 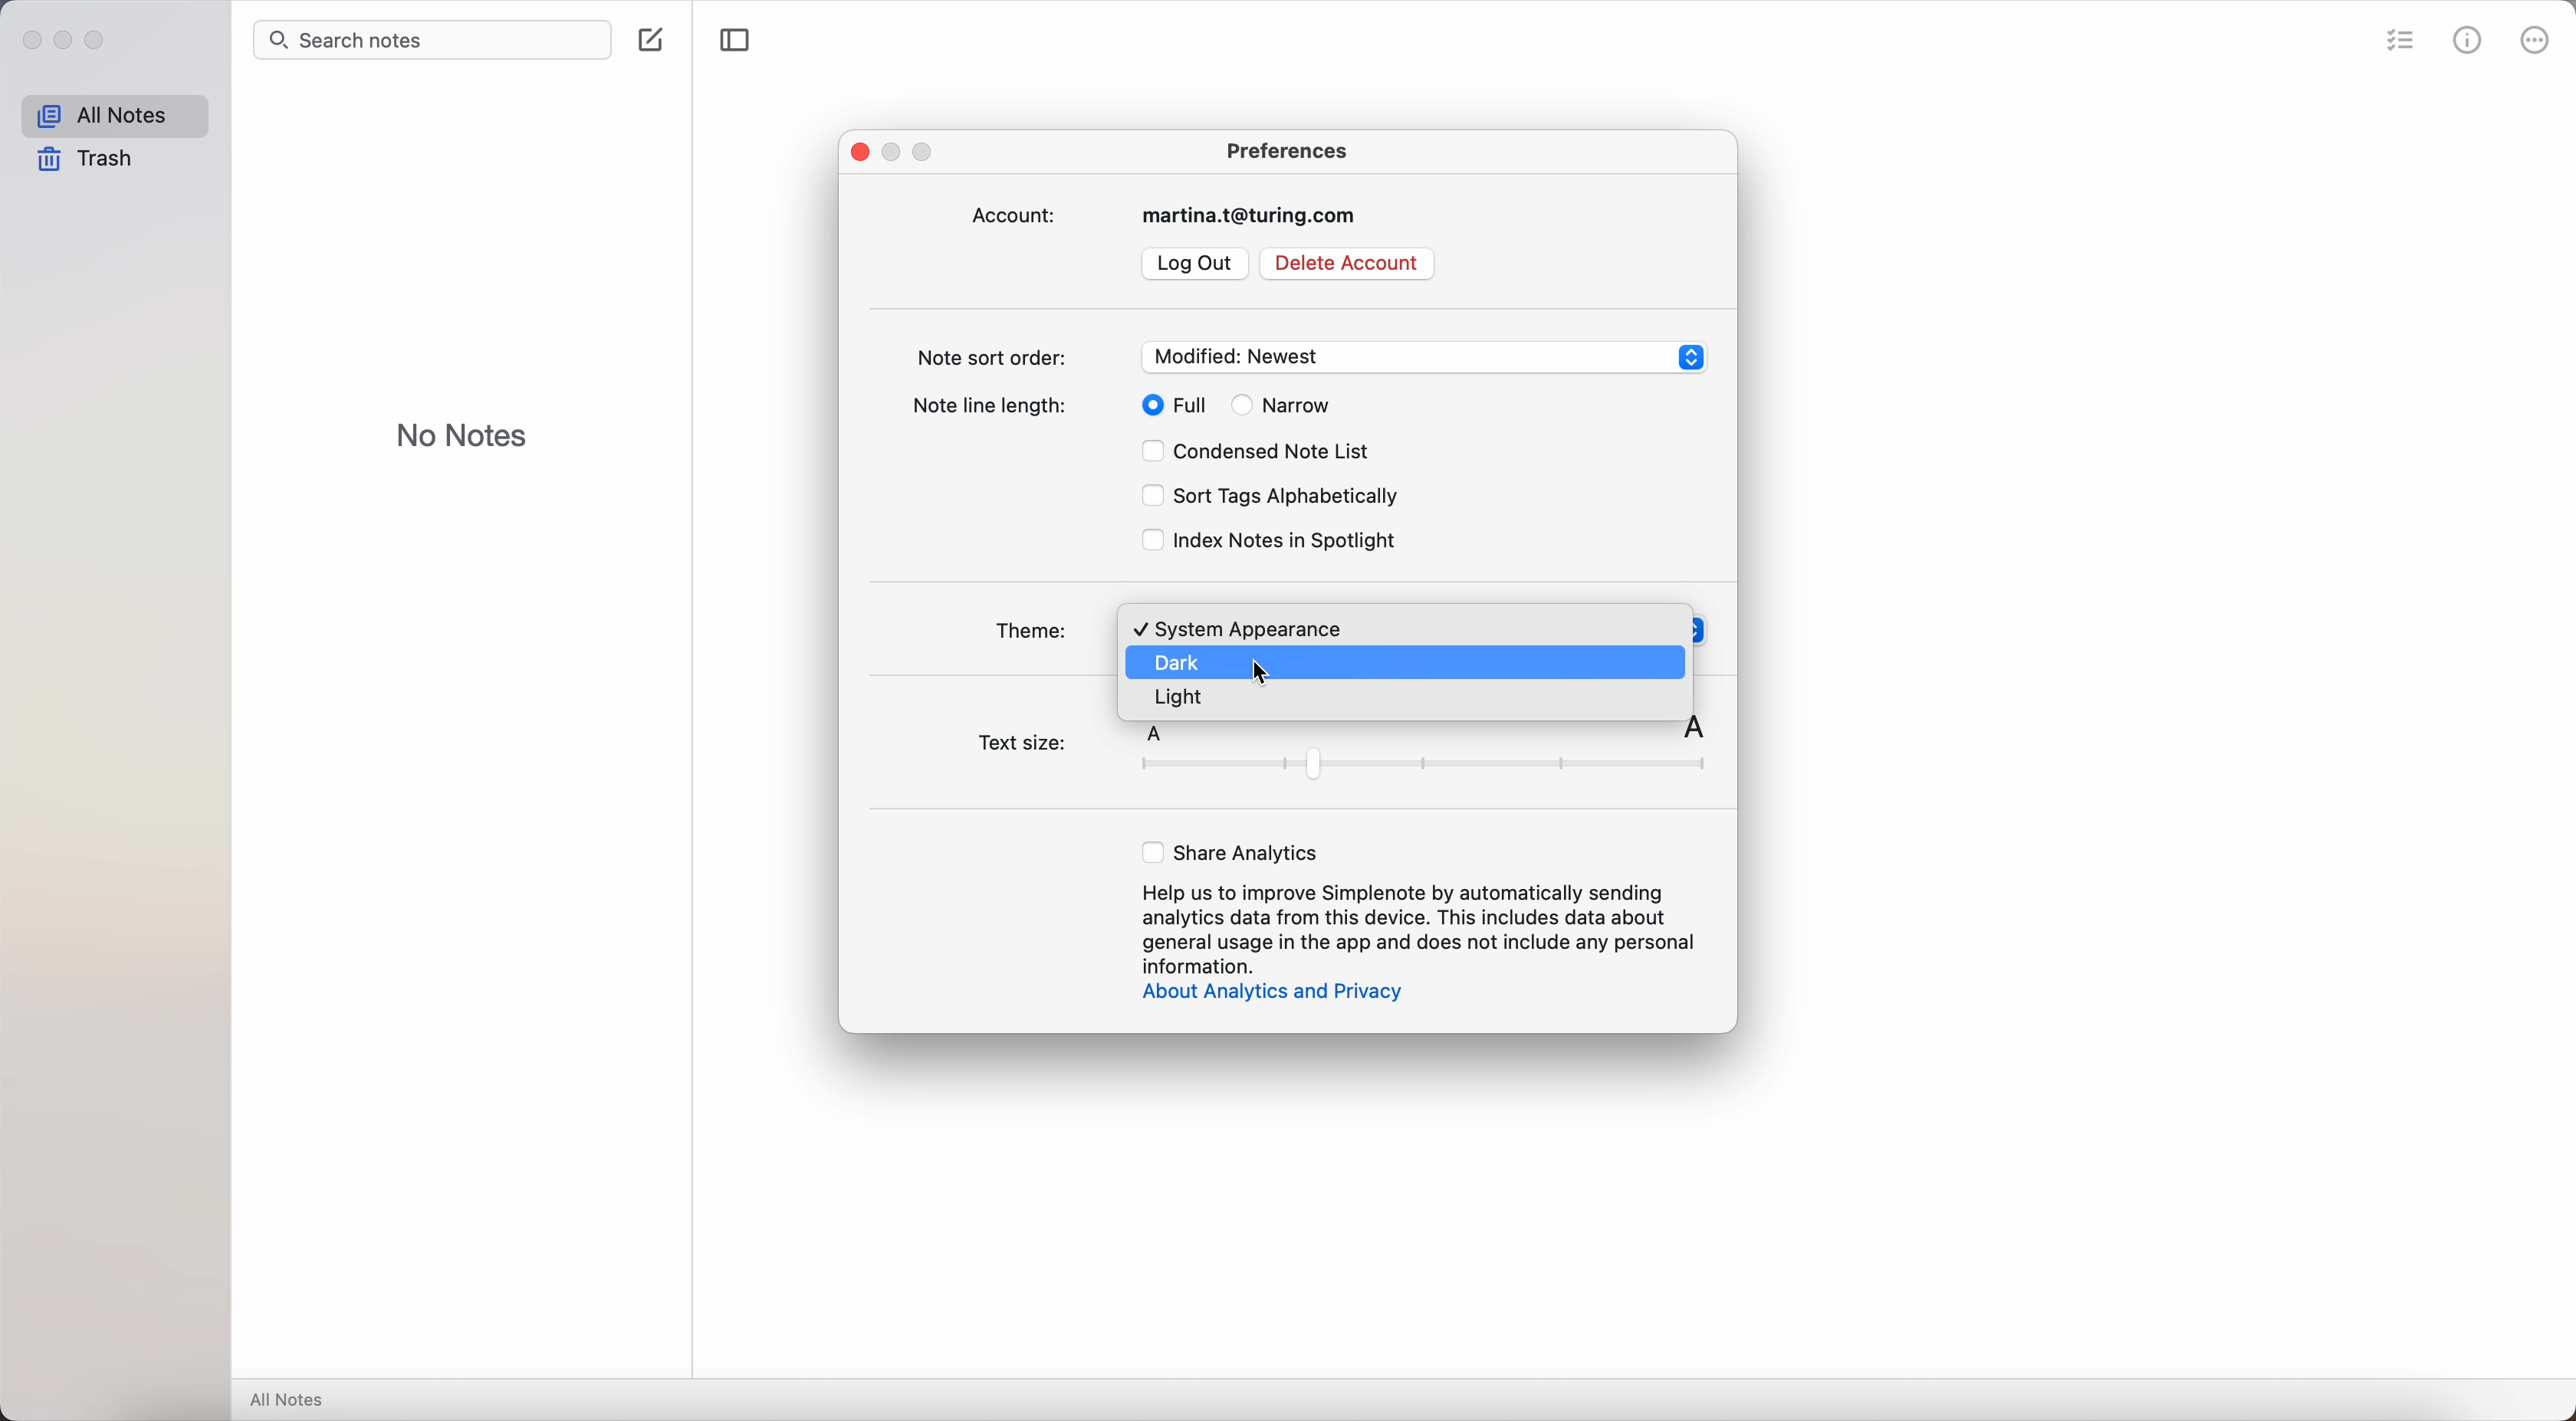 What do you see at coordinates (995, 409) in the screenshot?
I see `note line length` at bounding box center [995, 409].